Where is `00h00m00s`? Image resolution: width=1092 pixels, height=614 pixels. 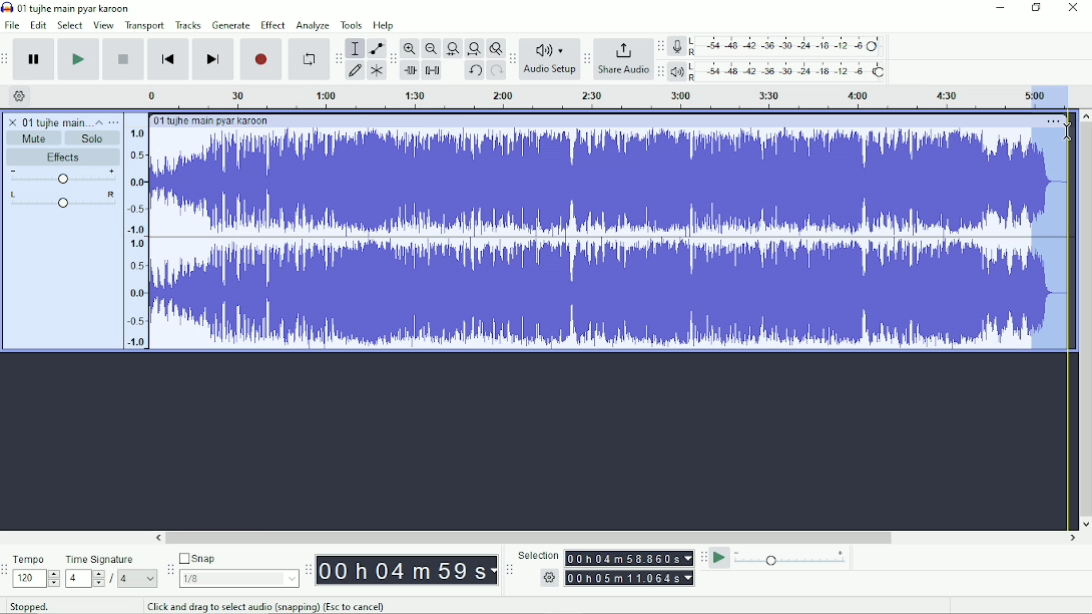 00h00m00s is located at coordinates (408, 571).